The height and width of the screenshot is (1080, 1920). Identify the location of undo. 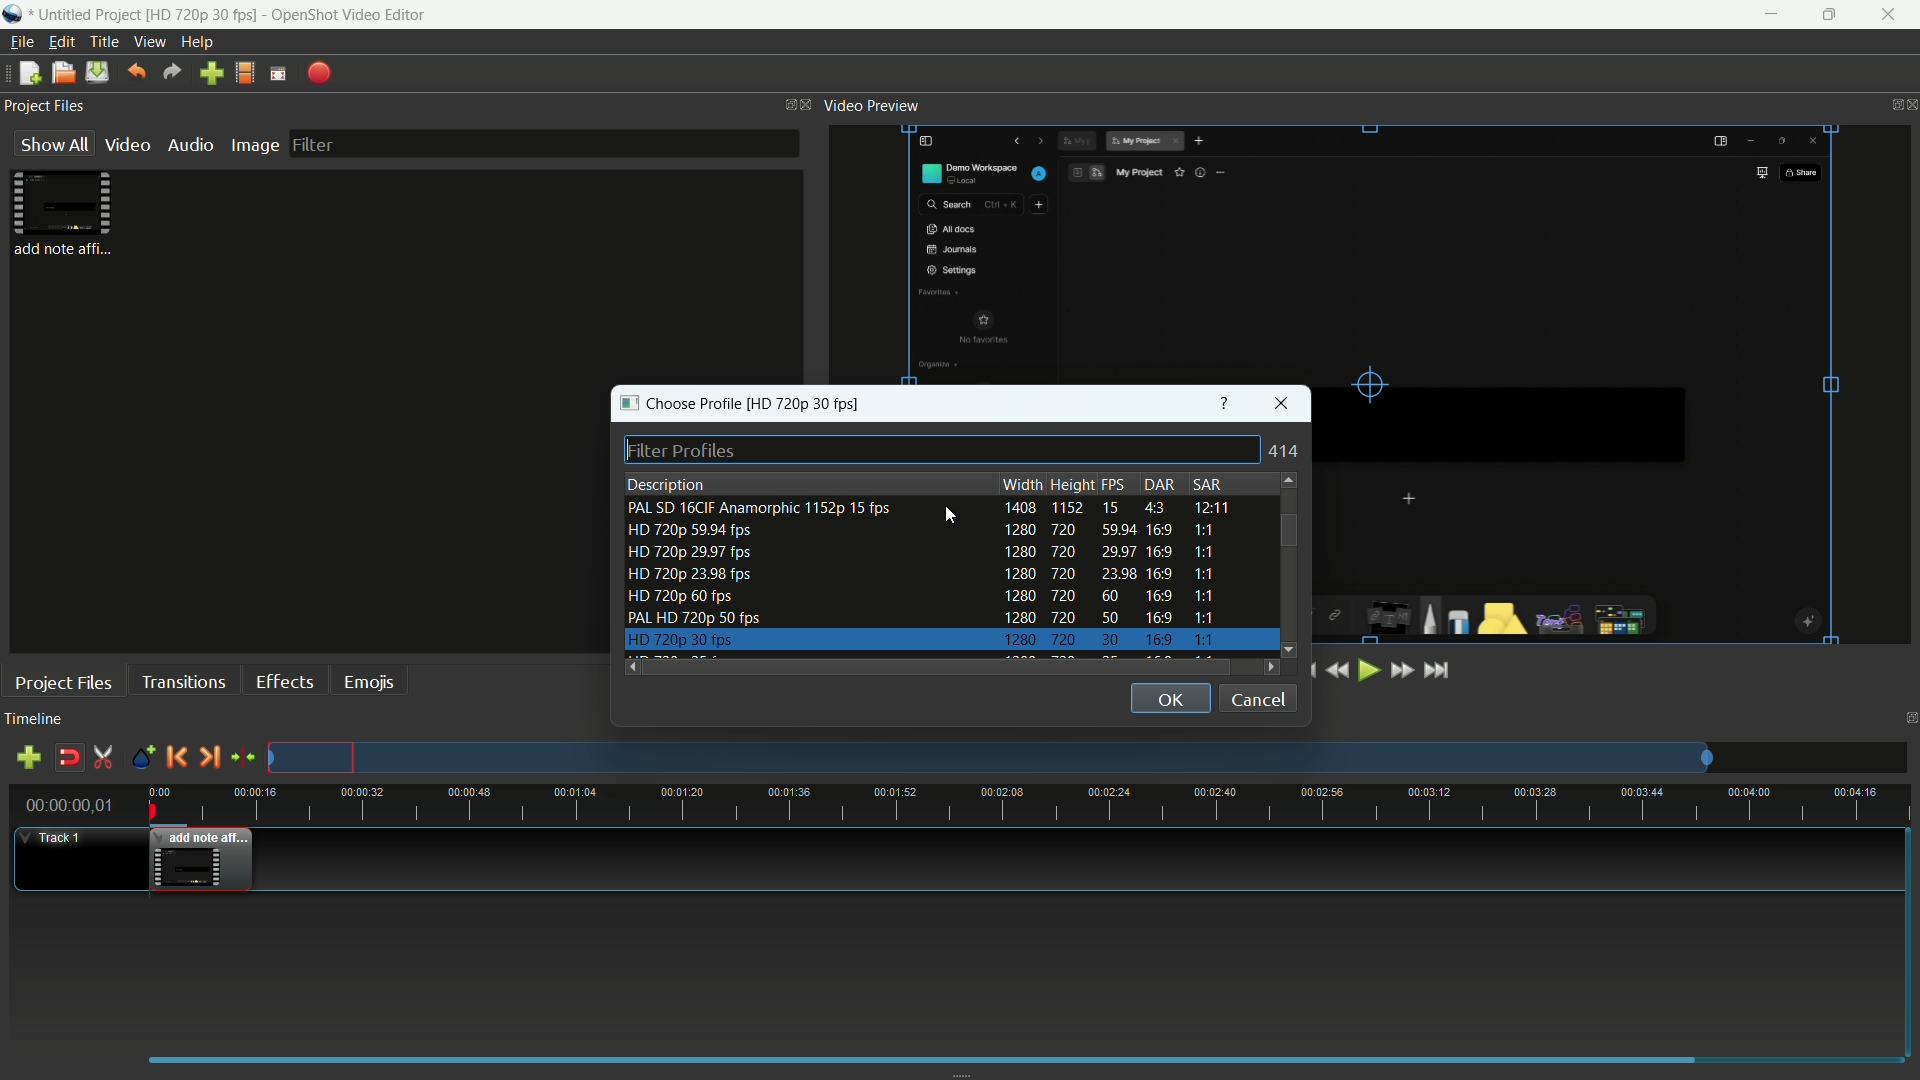
(137, 72).